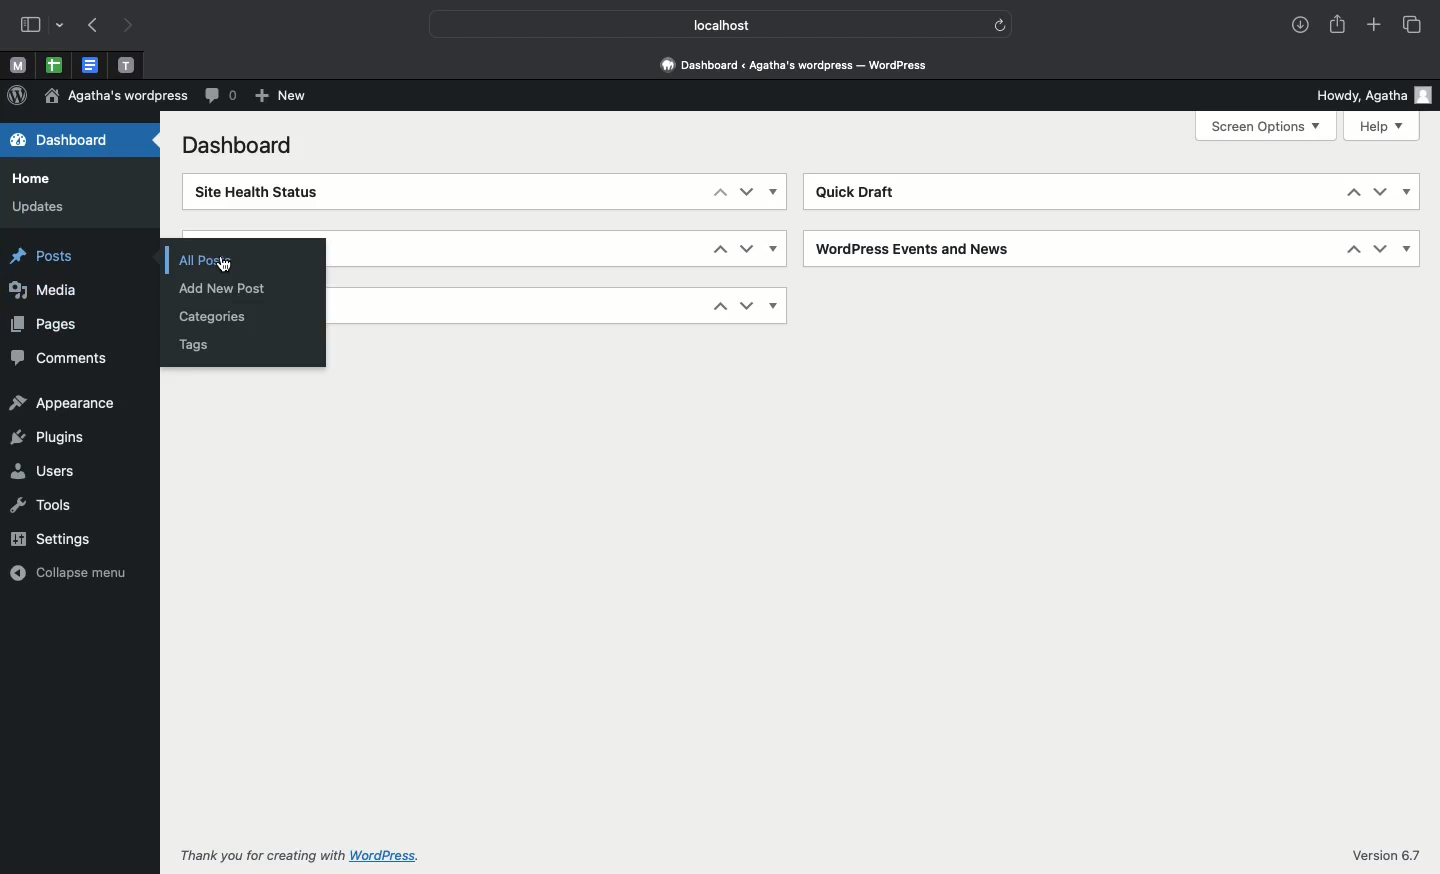  Describe the element at coordinates (1300, 25) in the screenshot. I see `Downloads` at that location.